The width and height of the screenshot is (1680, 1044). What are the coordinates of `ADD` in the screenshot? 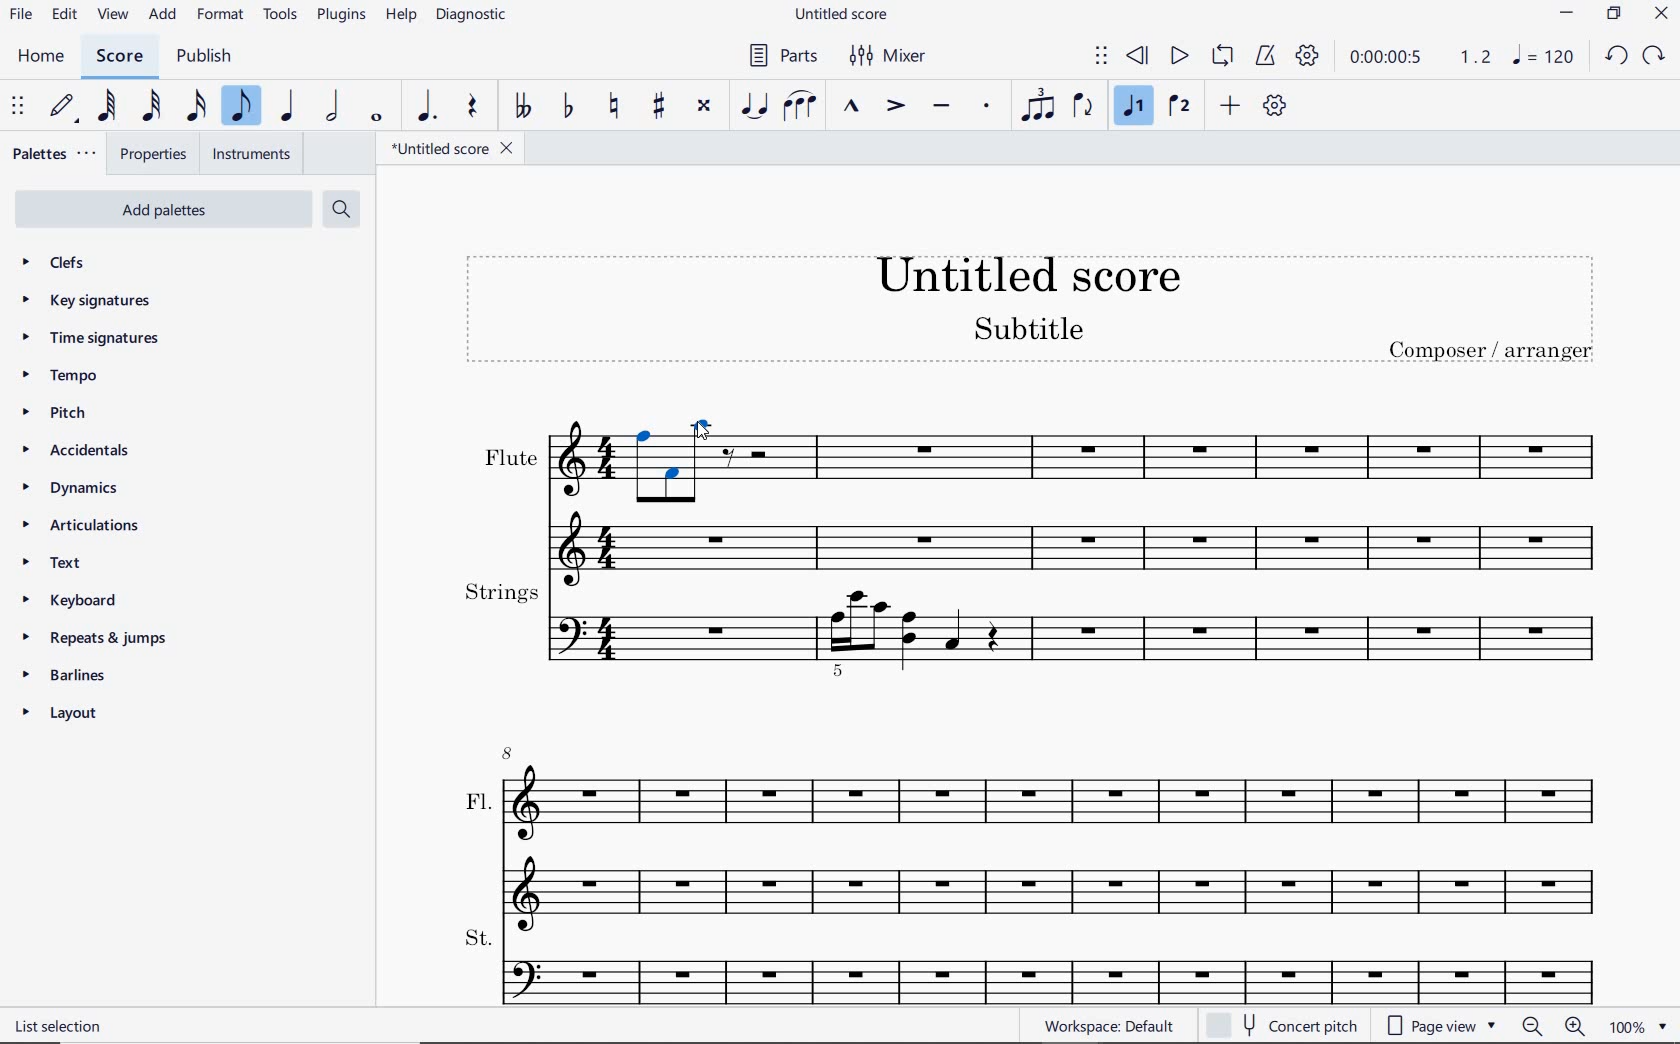 It's located at (1231, 106).